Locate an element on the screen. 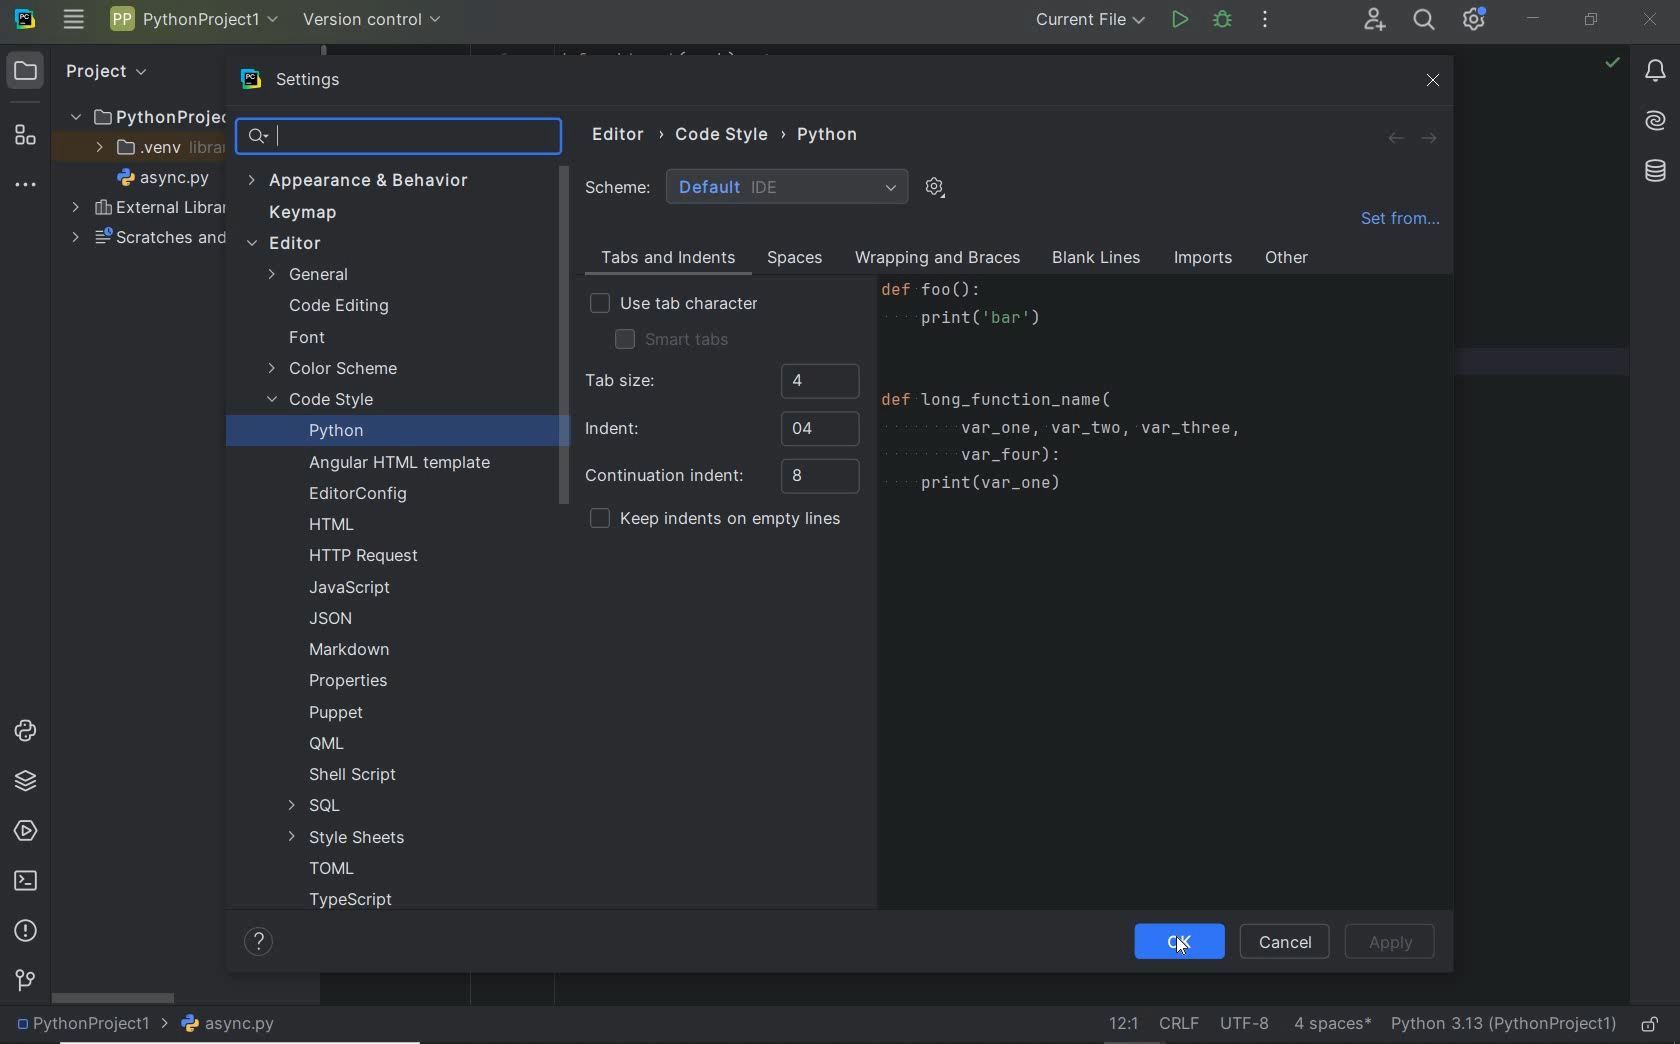 Image resolution: width=1680 pixels, height=1044 pixels. STYLE SHEETS is located at coordinates (347, 837).